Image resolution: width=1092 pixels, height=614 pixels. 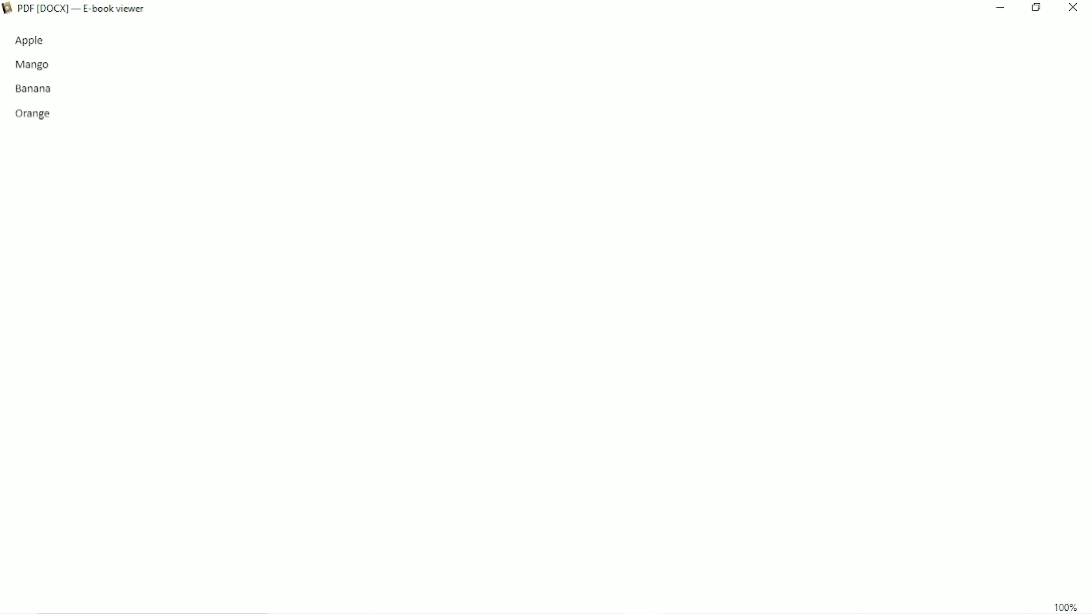 I want to click on Orange, so click(x=33, y=112).